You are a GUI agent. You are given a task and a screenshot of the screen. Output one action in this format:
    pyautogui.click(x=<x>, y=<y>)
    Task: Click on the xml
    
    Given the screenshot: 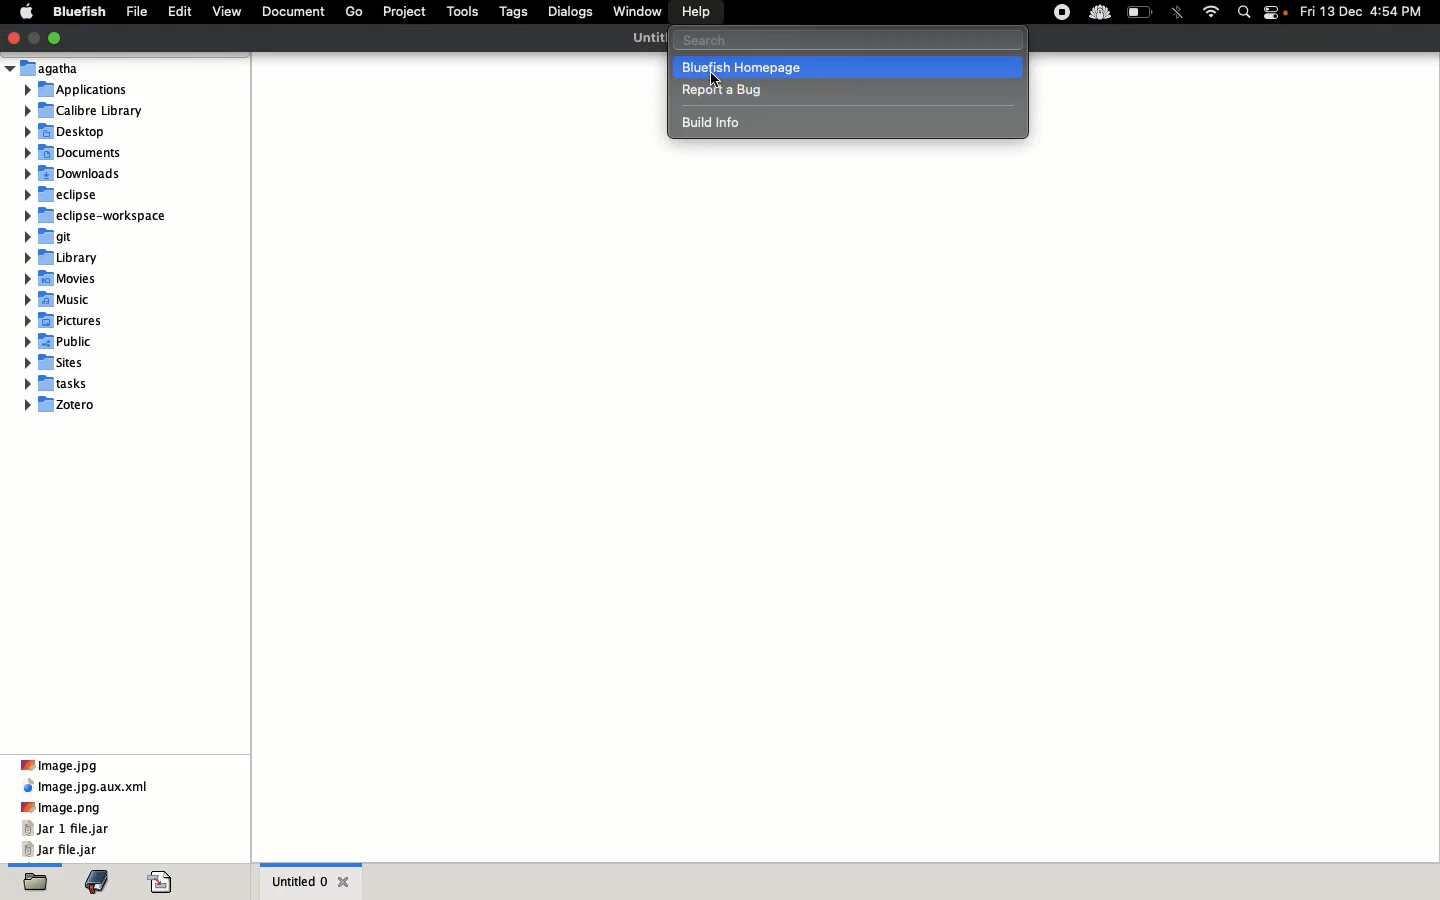 What is the action you would take?
    pyautogui.click(x=88, y=788)
    